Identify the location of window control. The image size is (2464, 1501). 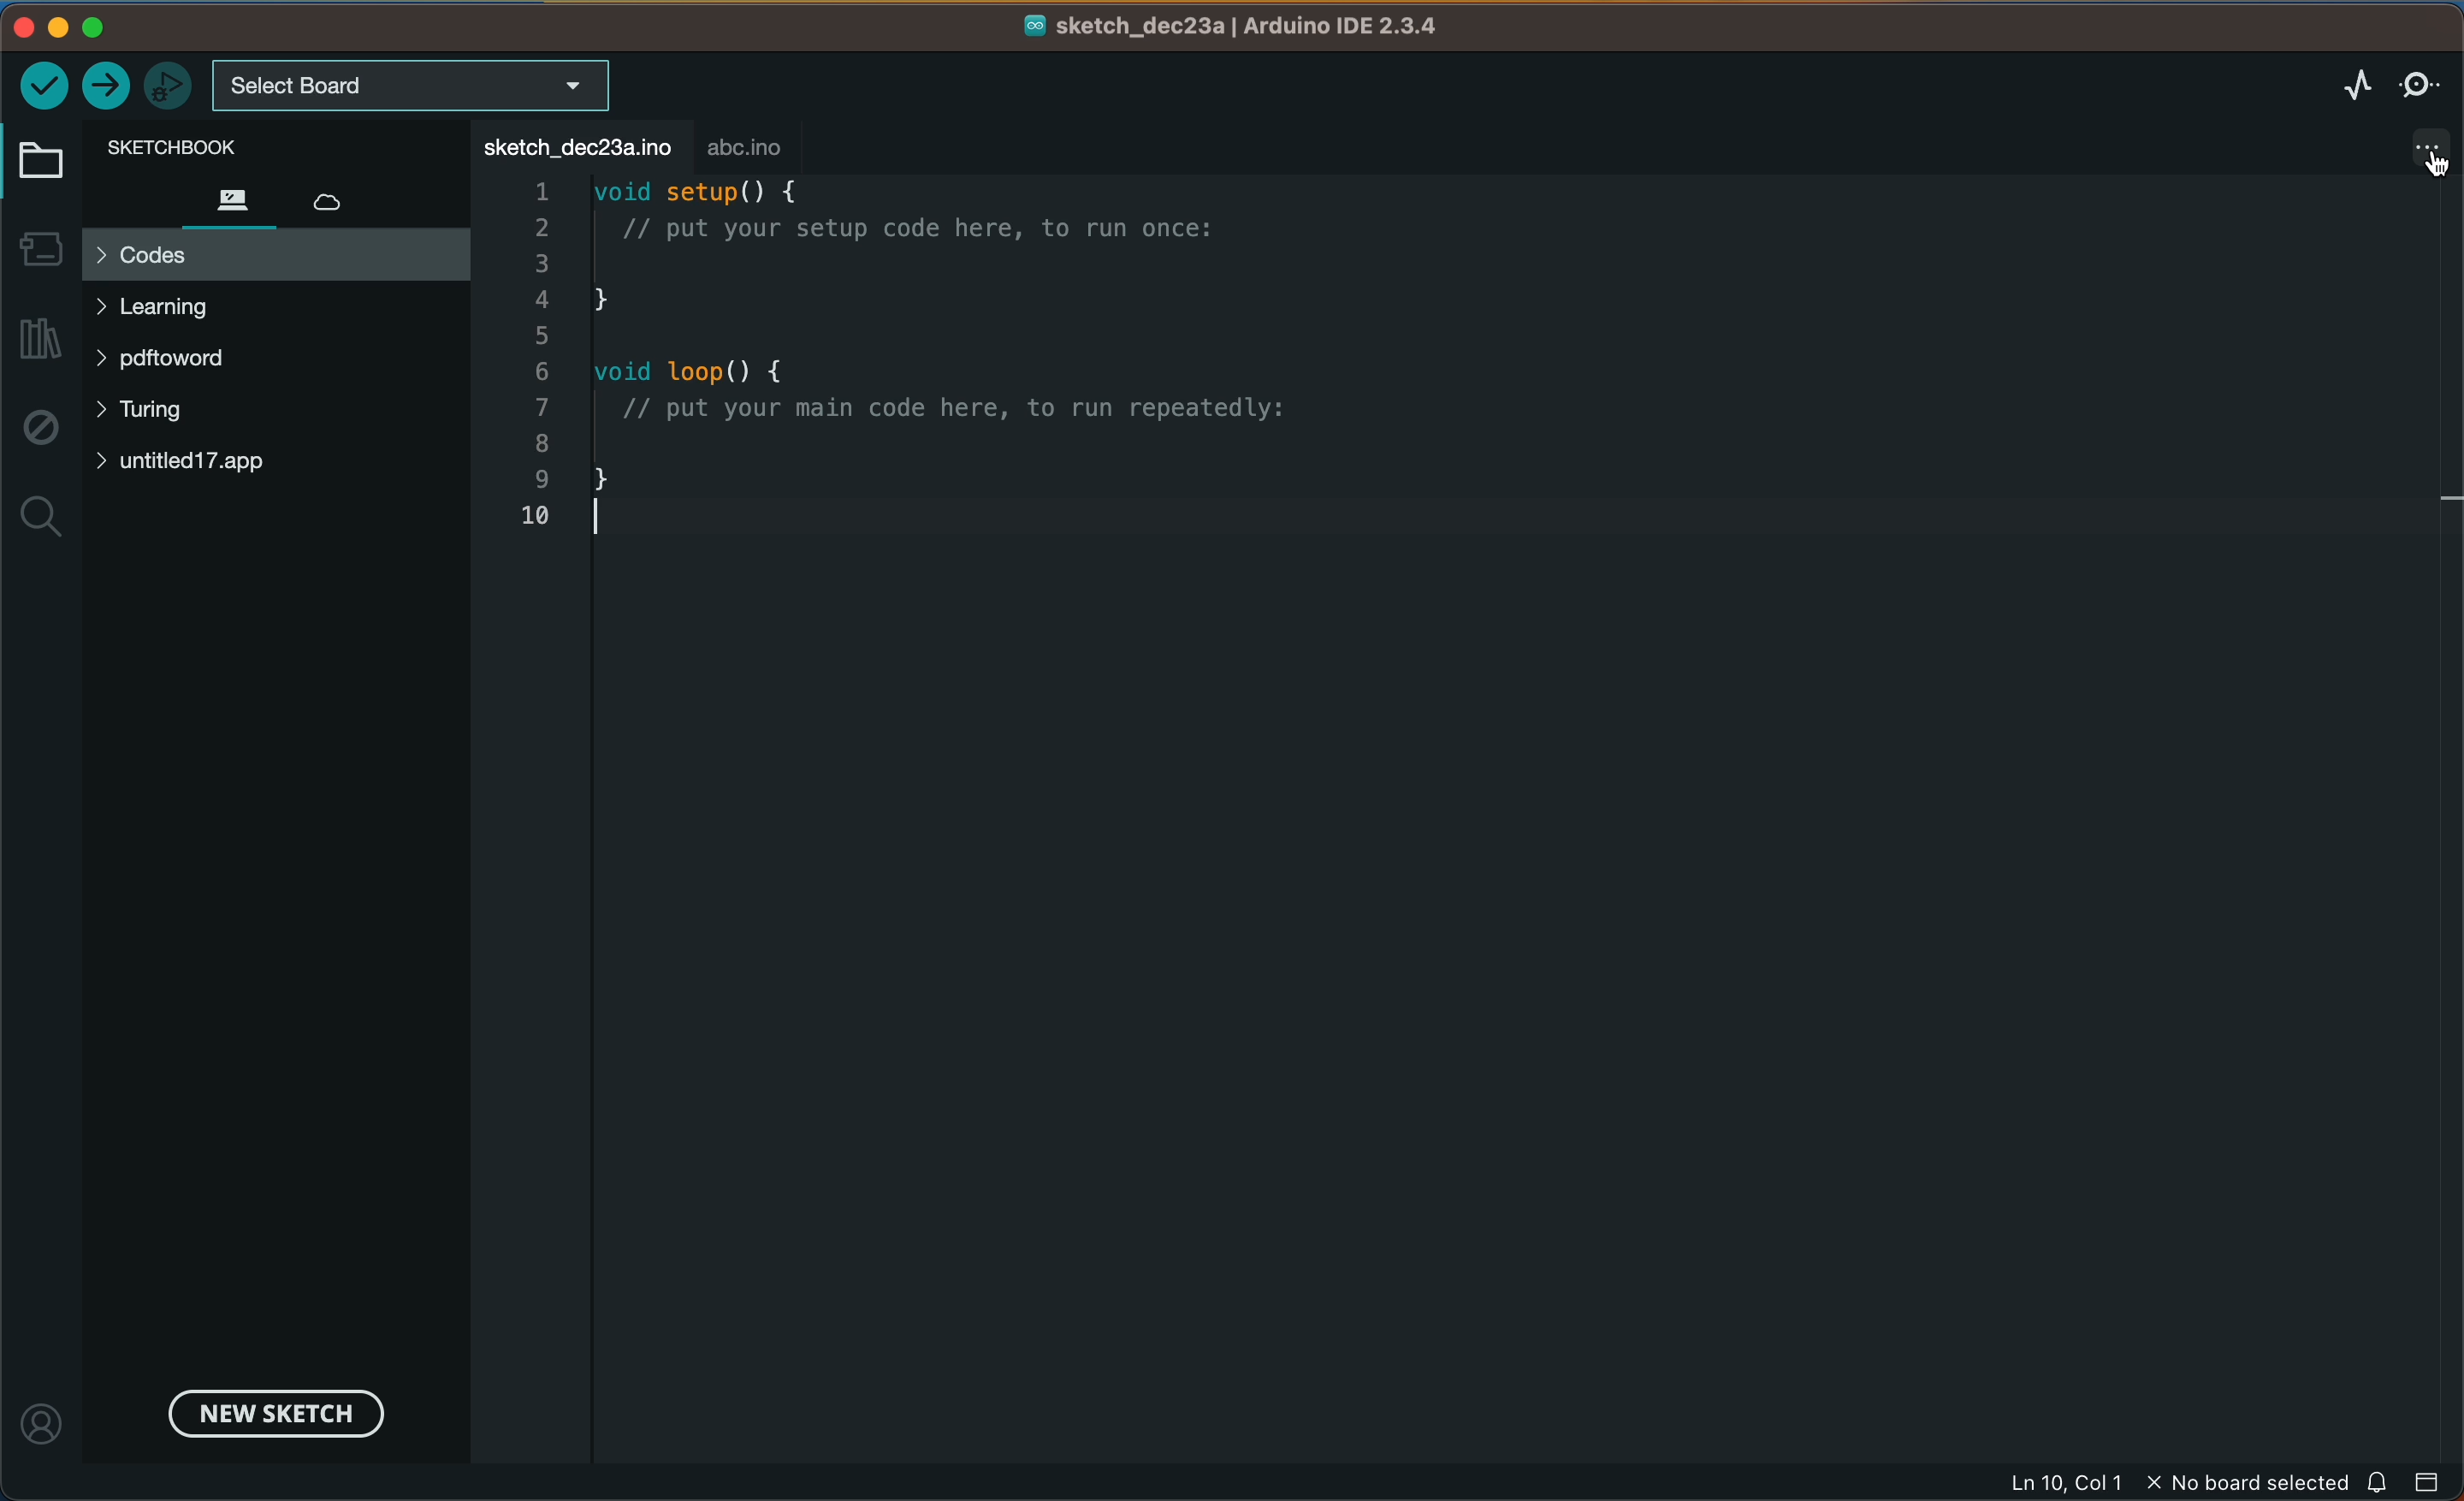
(91, 27).